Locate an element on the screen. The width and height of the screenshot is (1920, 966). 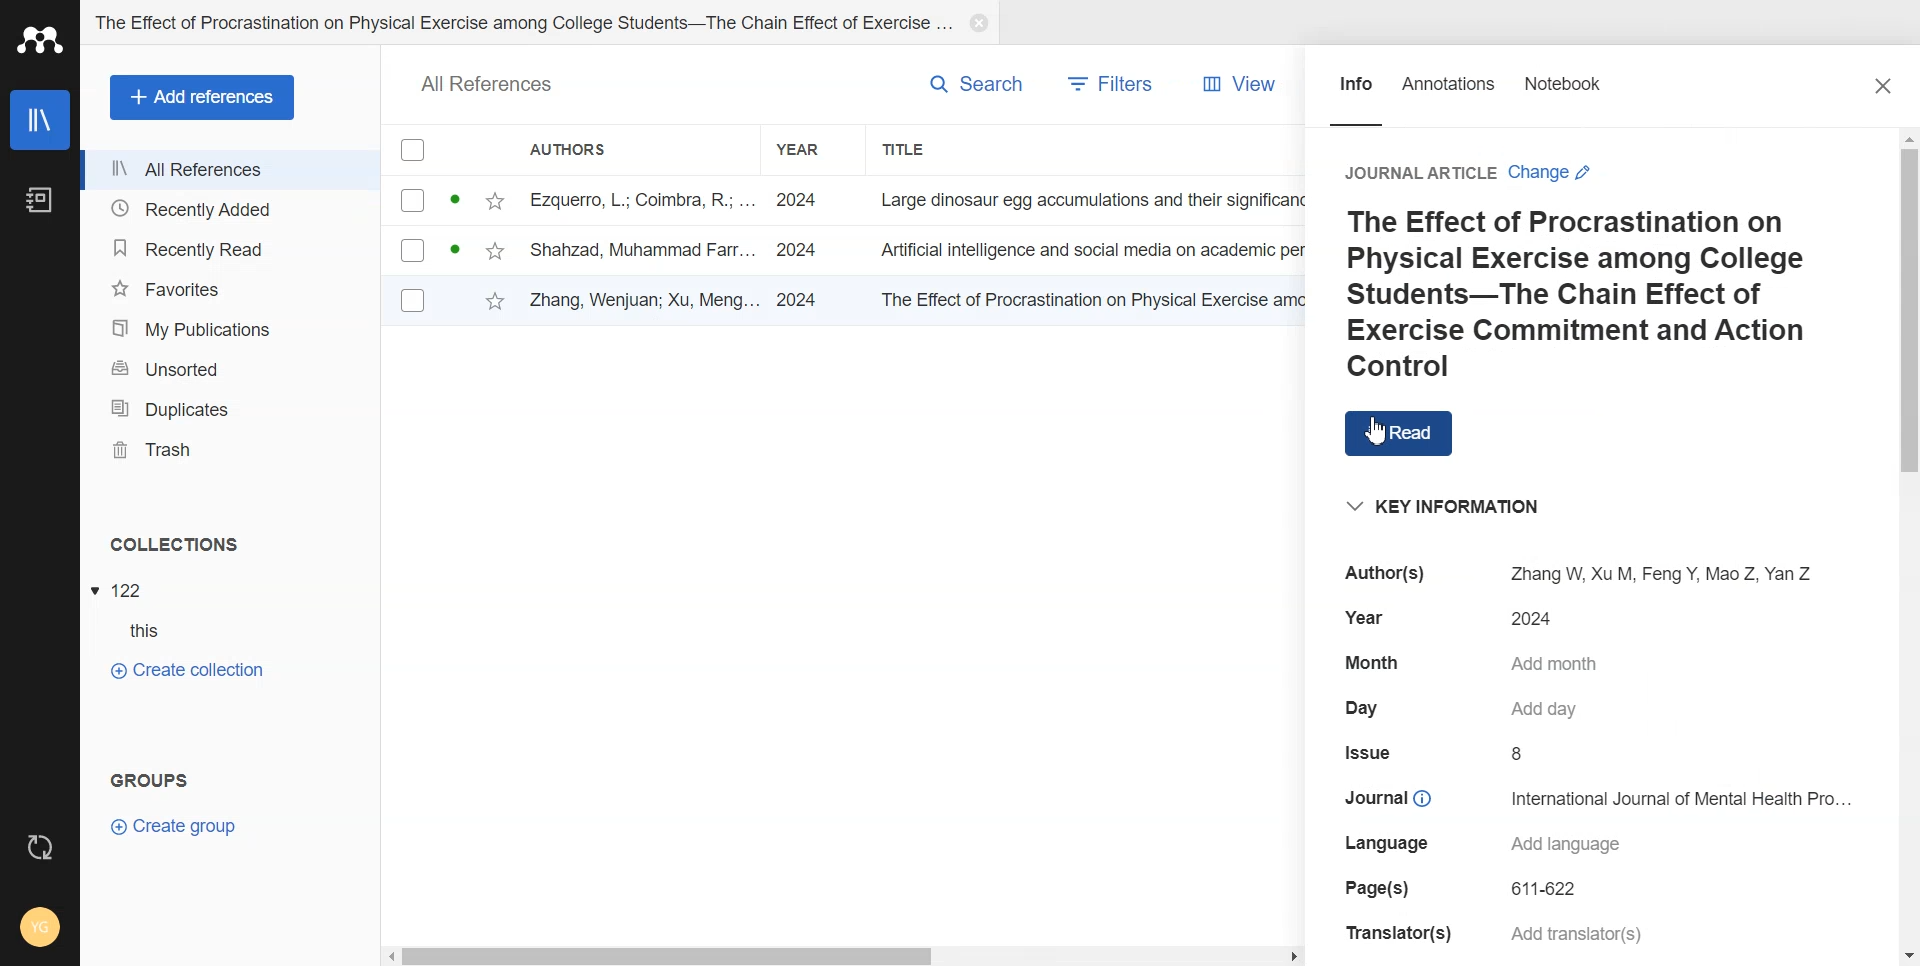
Issue 8 is located at coordinates (1439, 753).